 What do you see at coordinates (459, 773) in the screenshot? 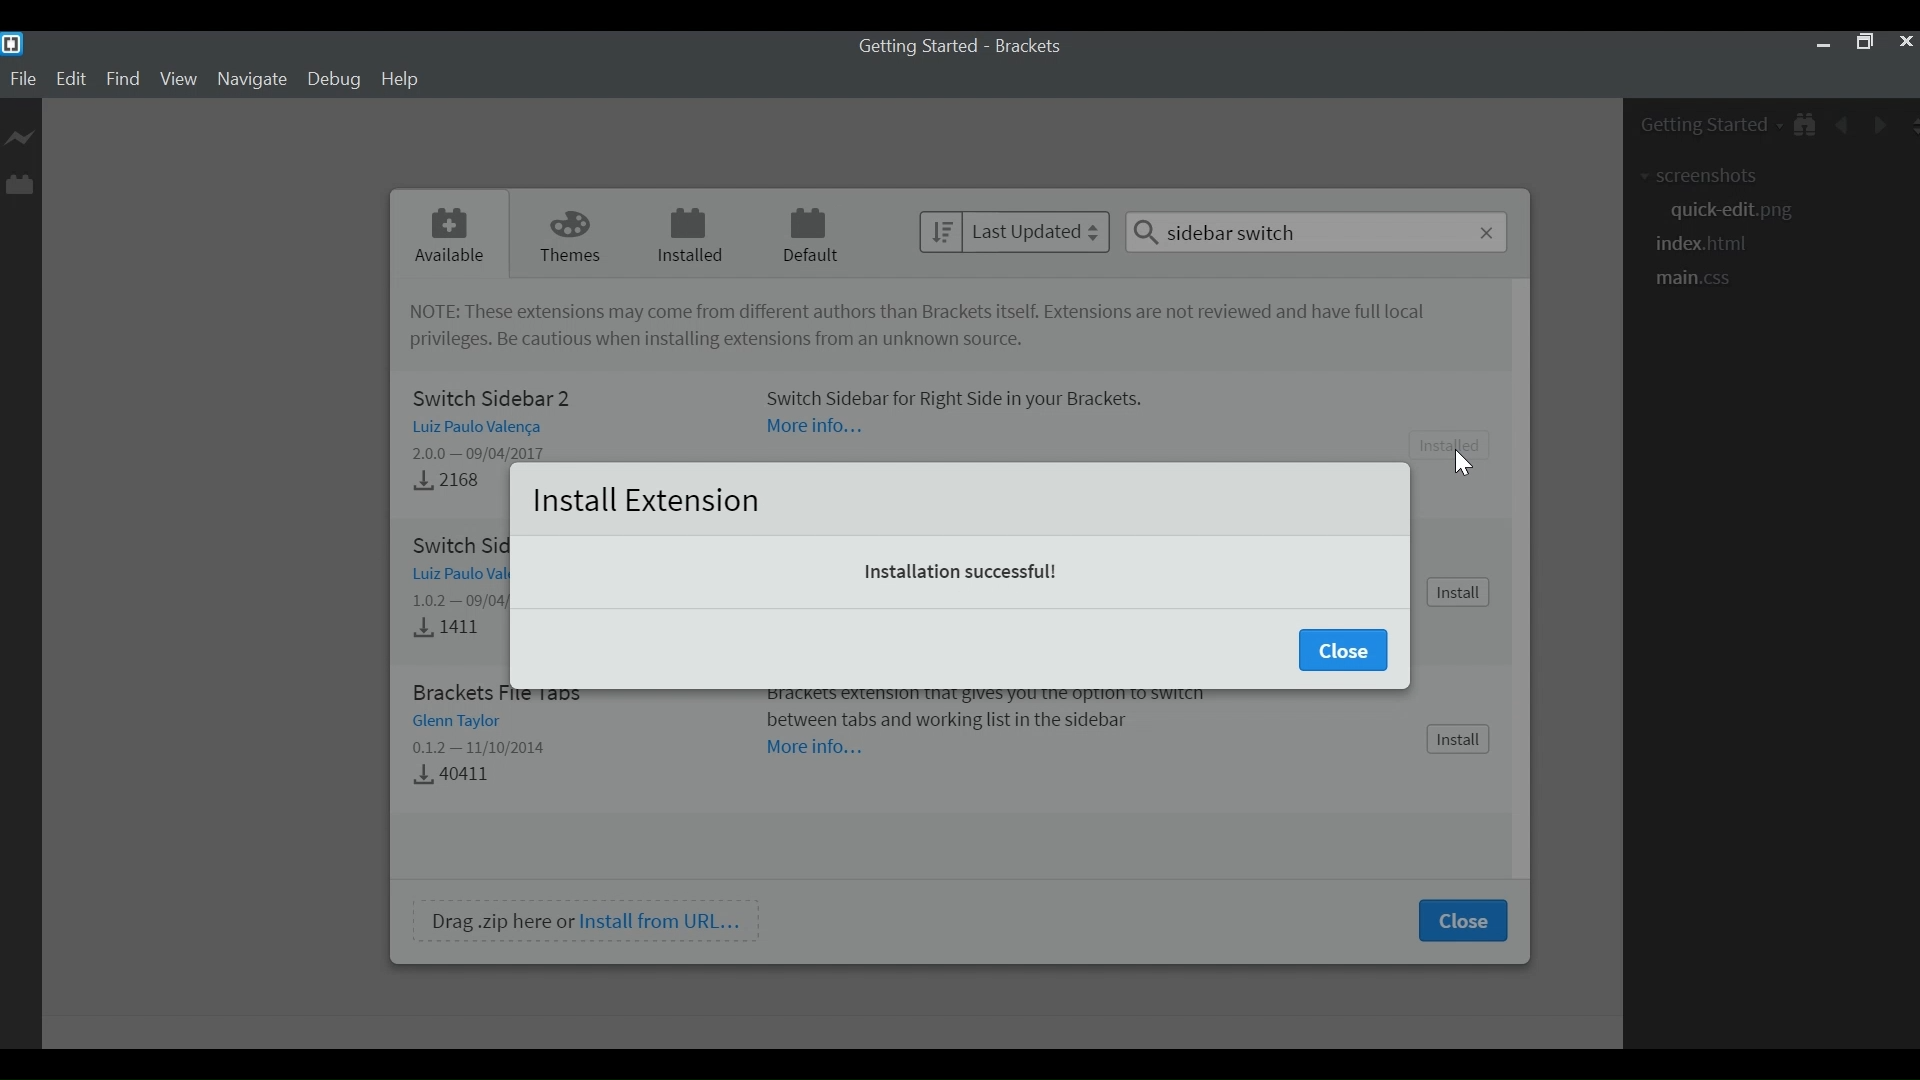
I see `Download` at bounding box center [459, 773].